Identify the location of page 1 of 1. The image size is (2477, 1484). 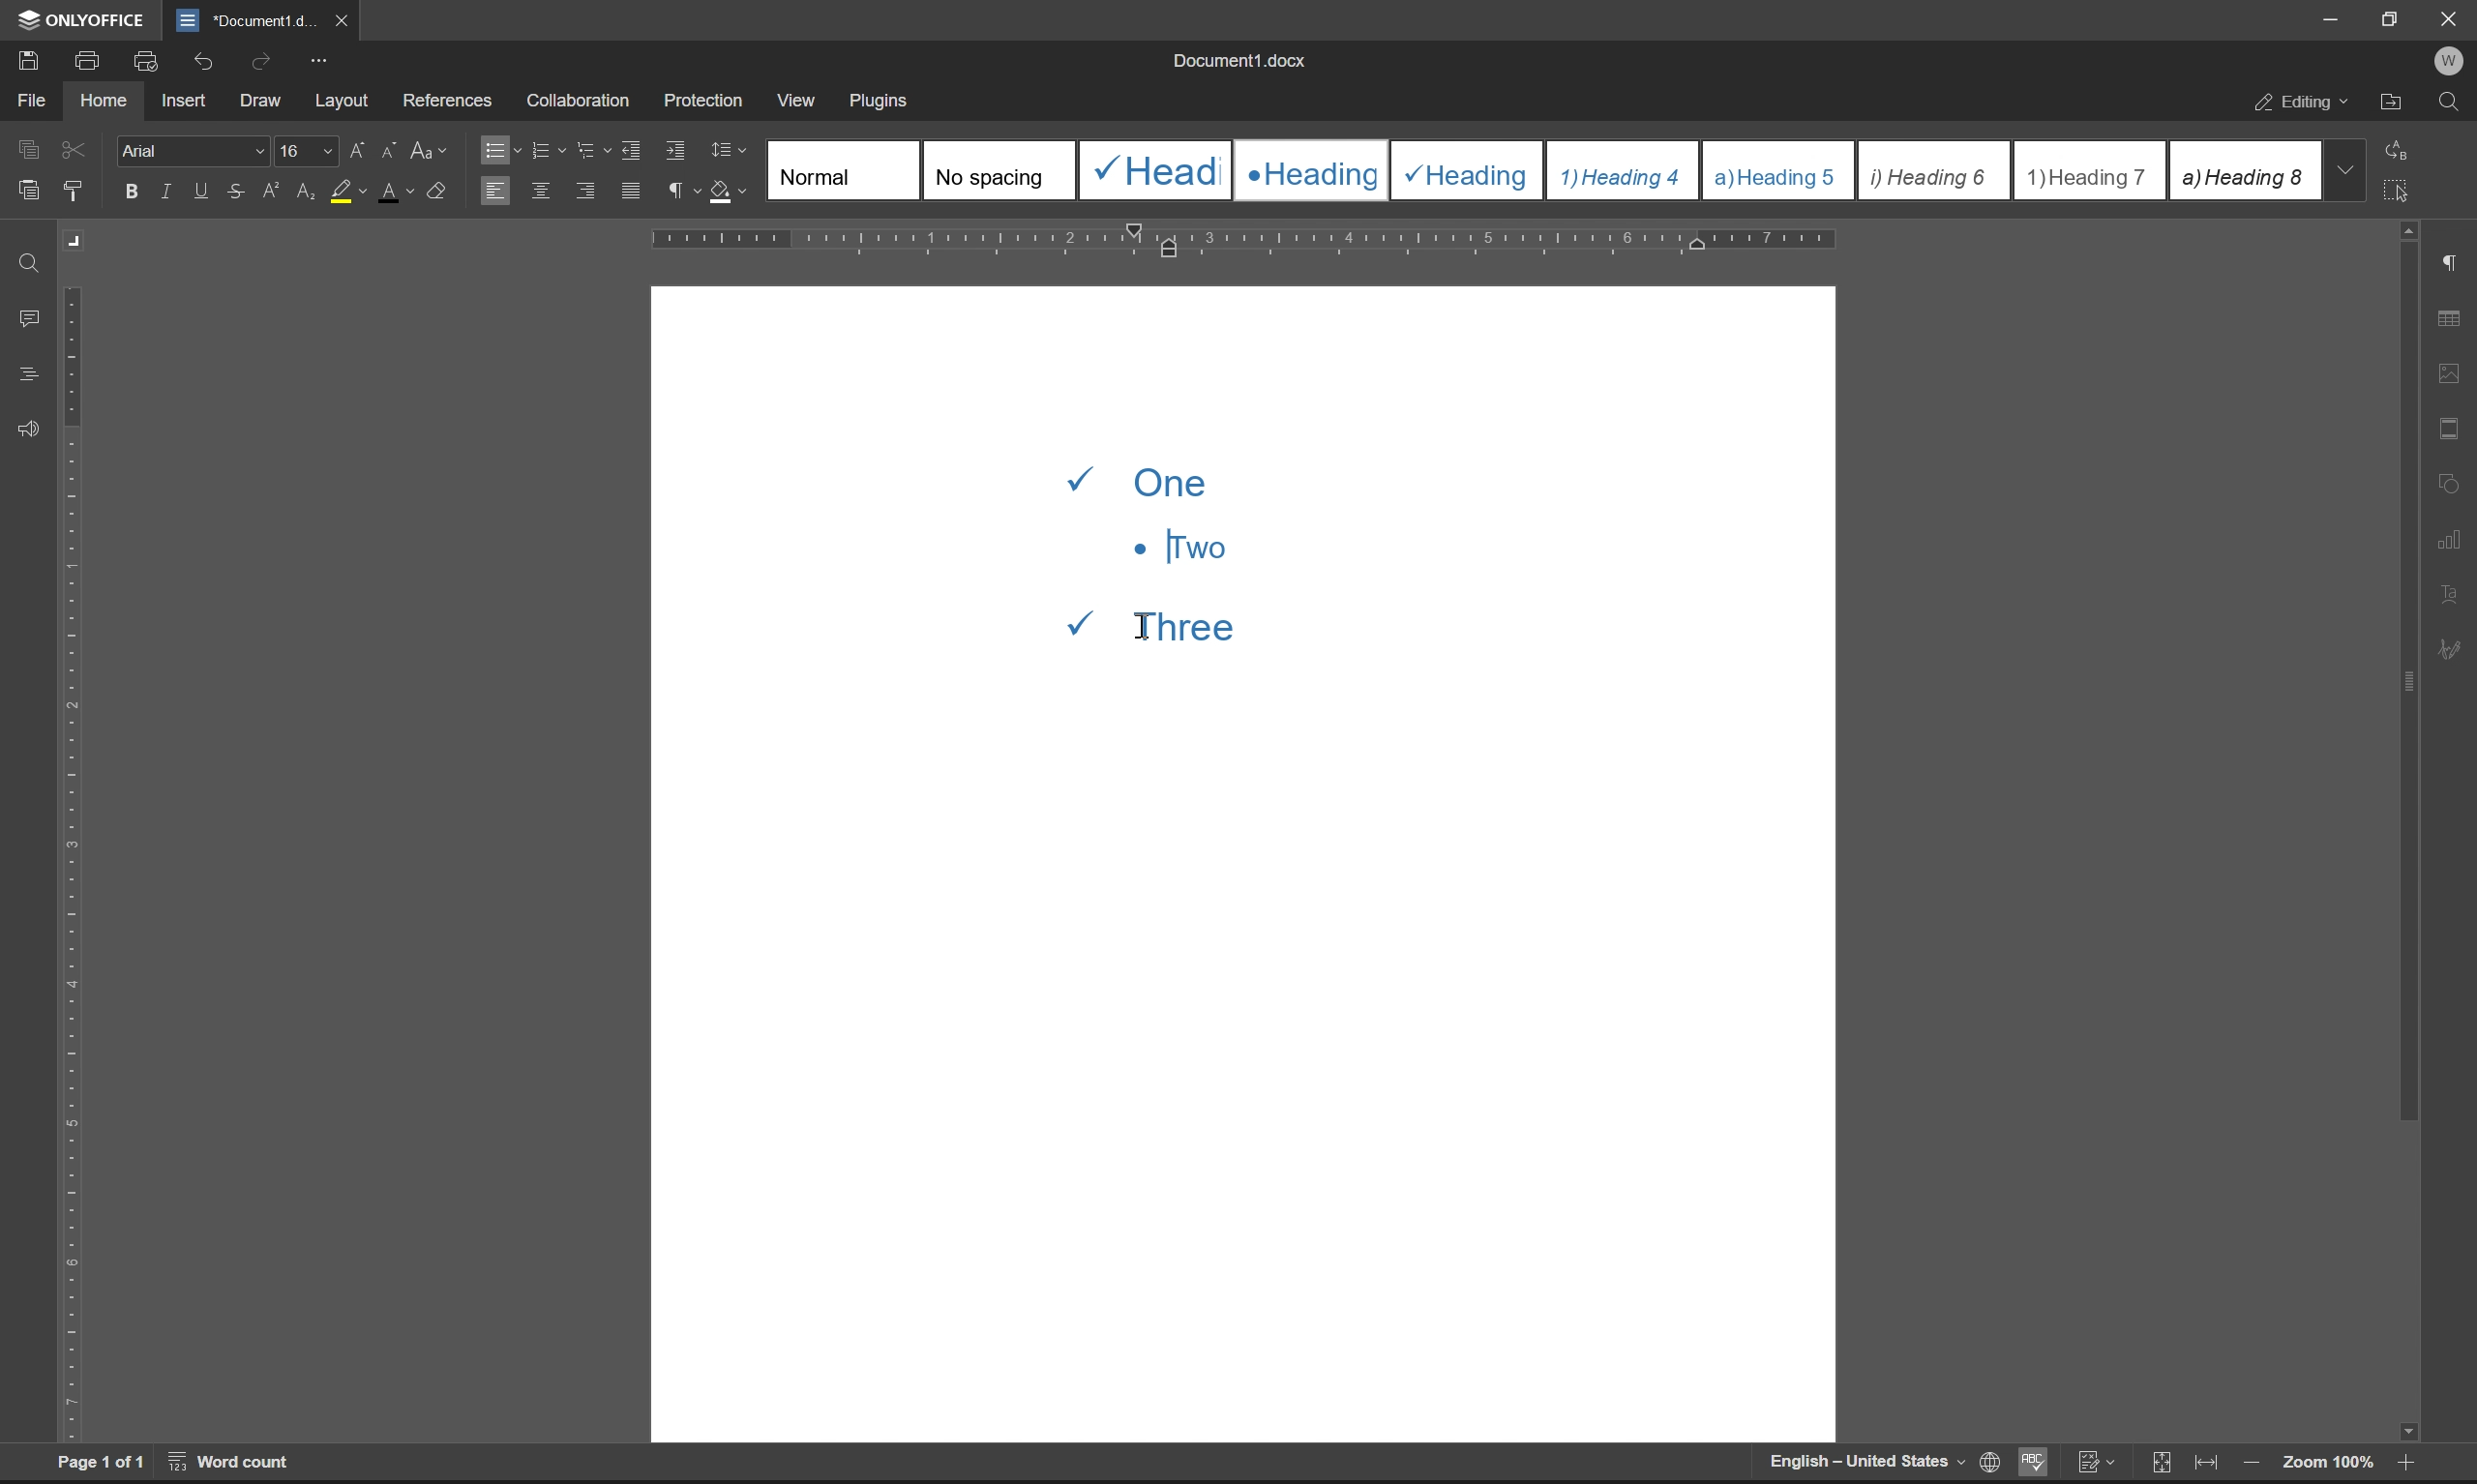
(101, 1462).